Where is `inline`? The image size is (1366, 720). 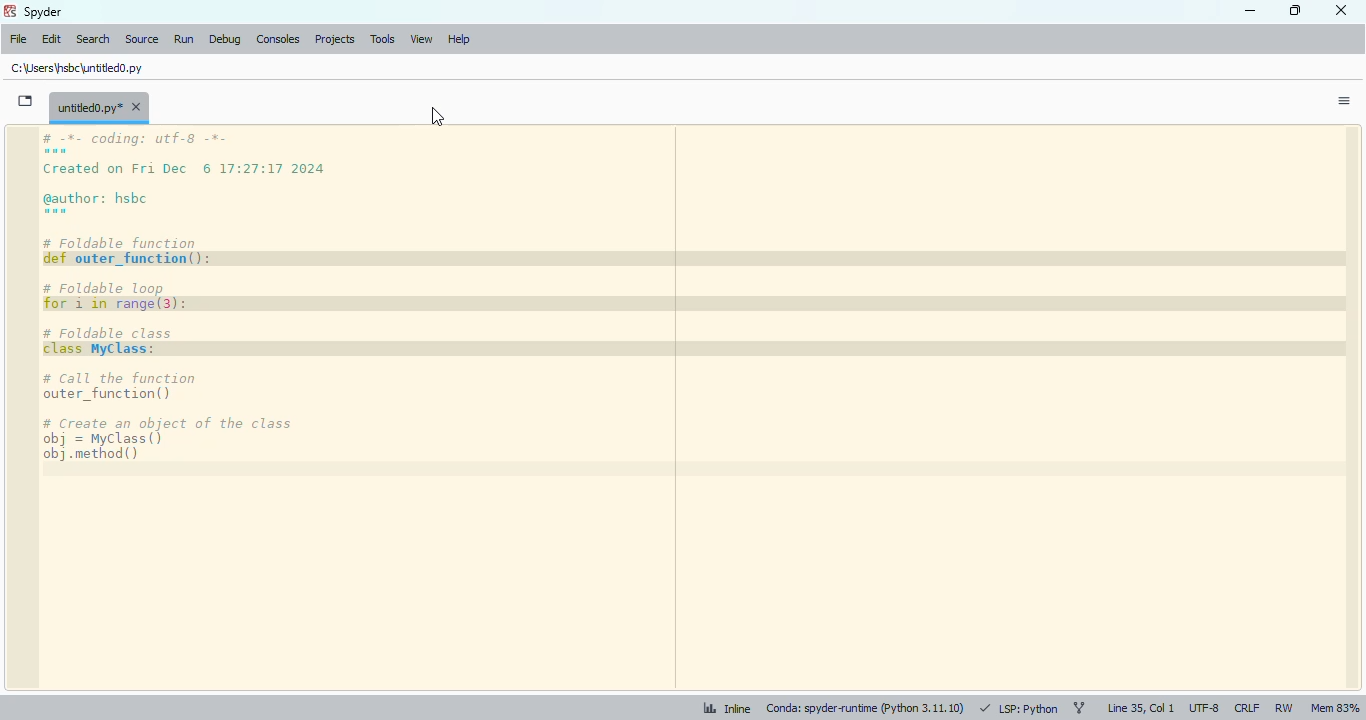 inline is located at coordinates (718, 707).